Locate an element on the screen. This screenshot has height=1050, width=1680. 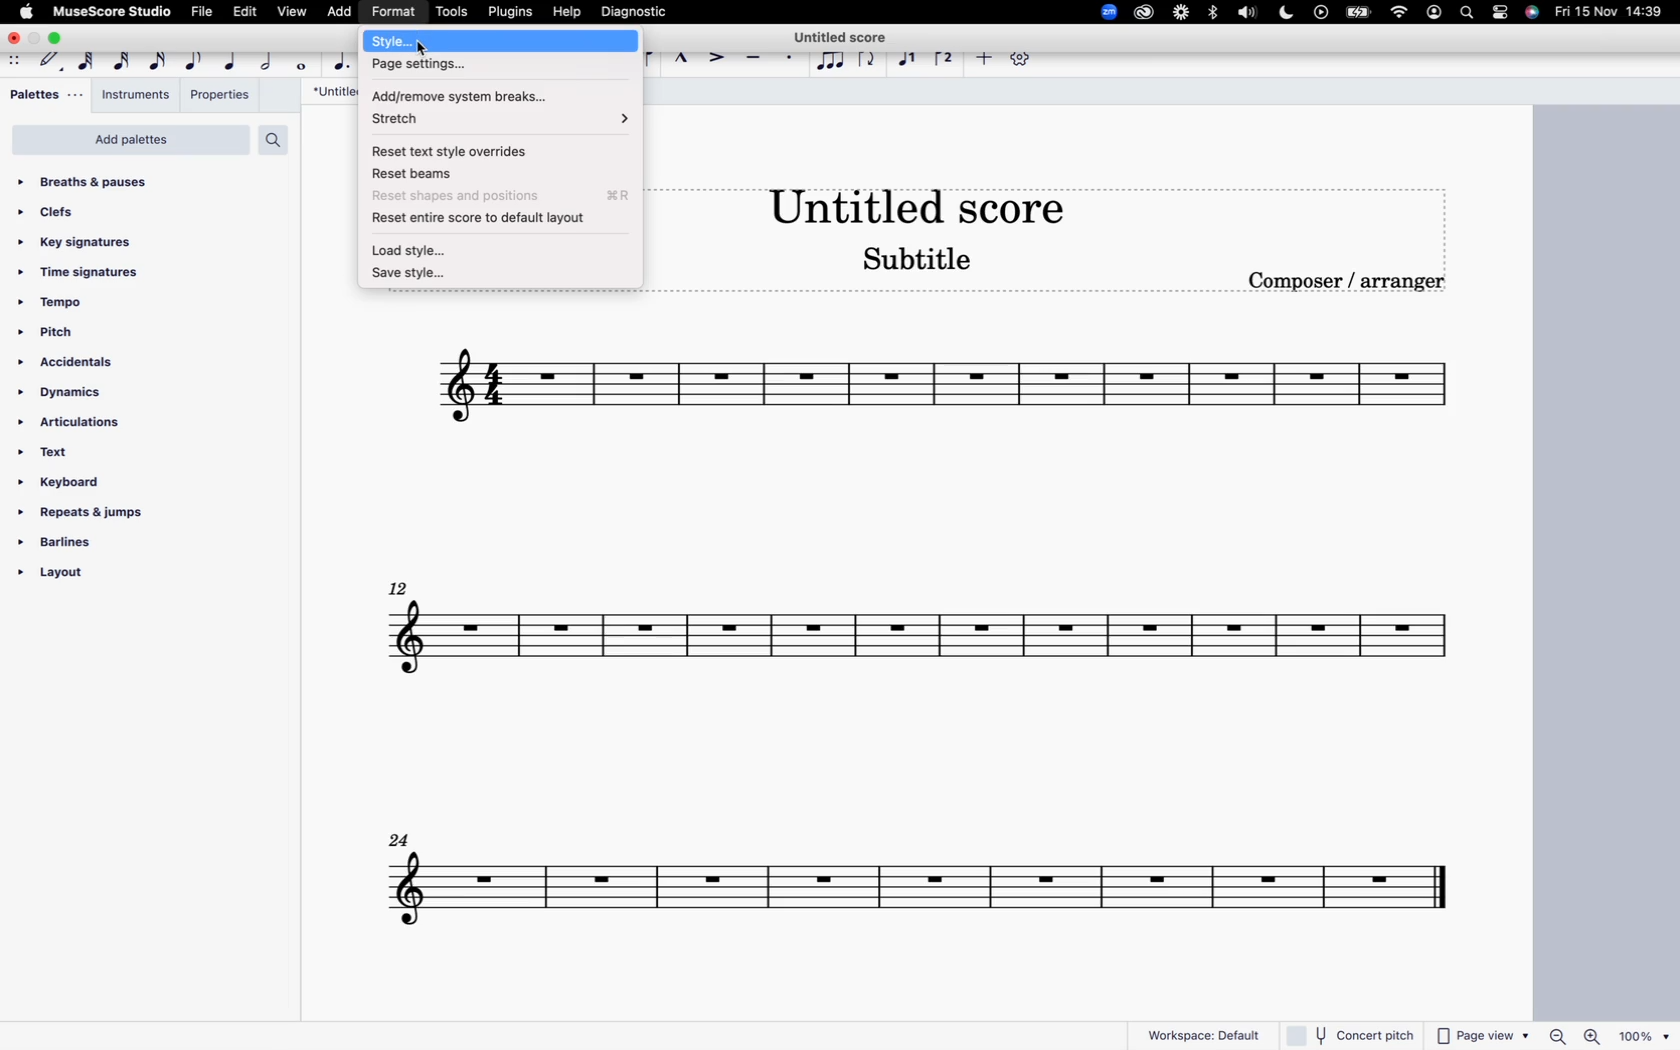
musescore studio is located at coordinates (112, 14).